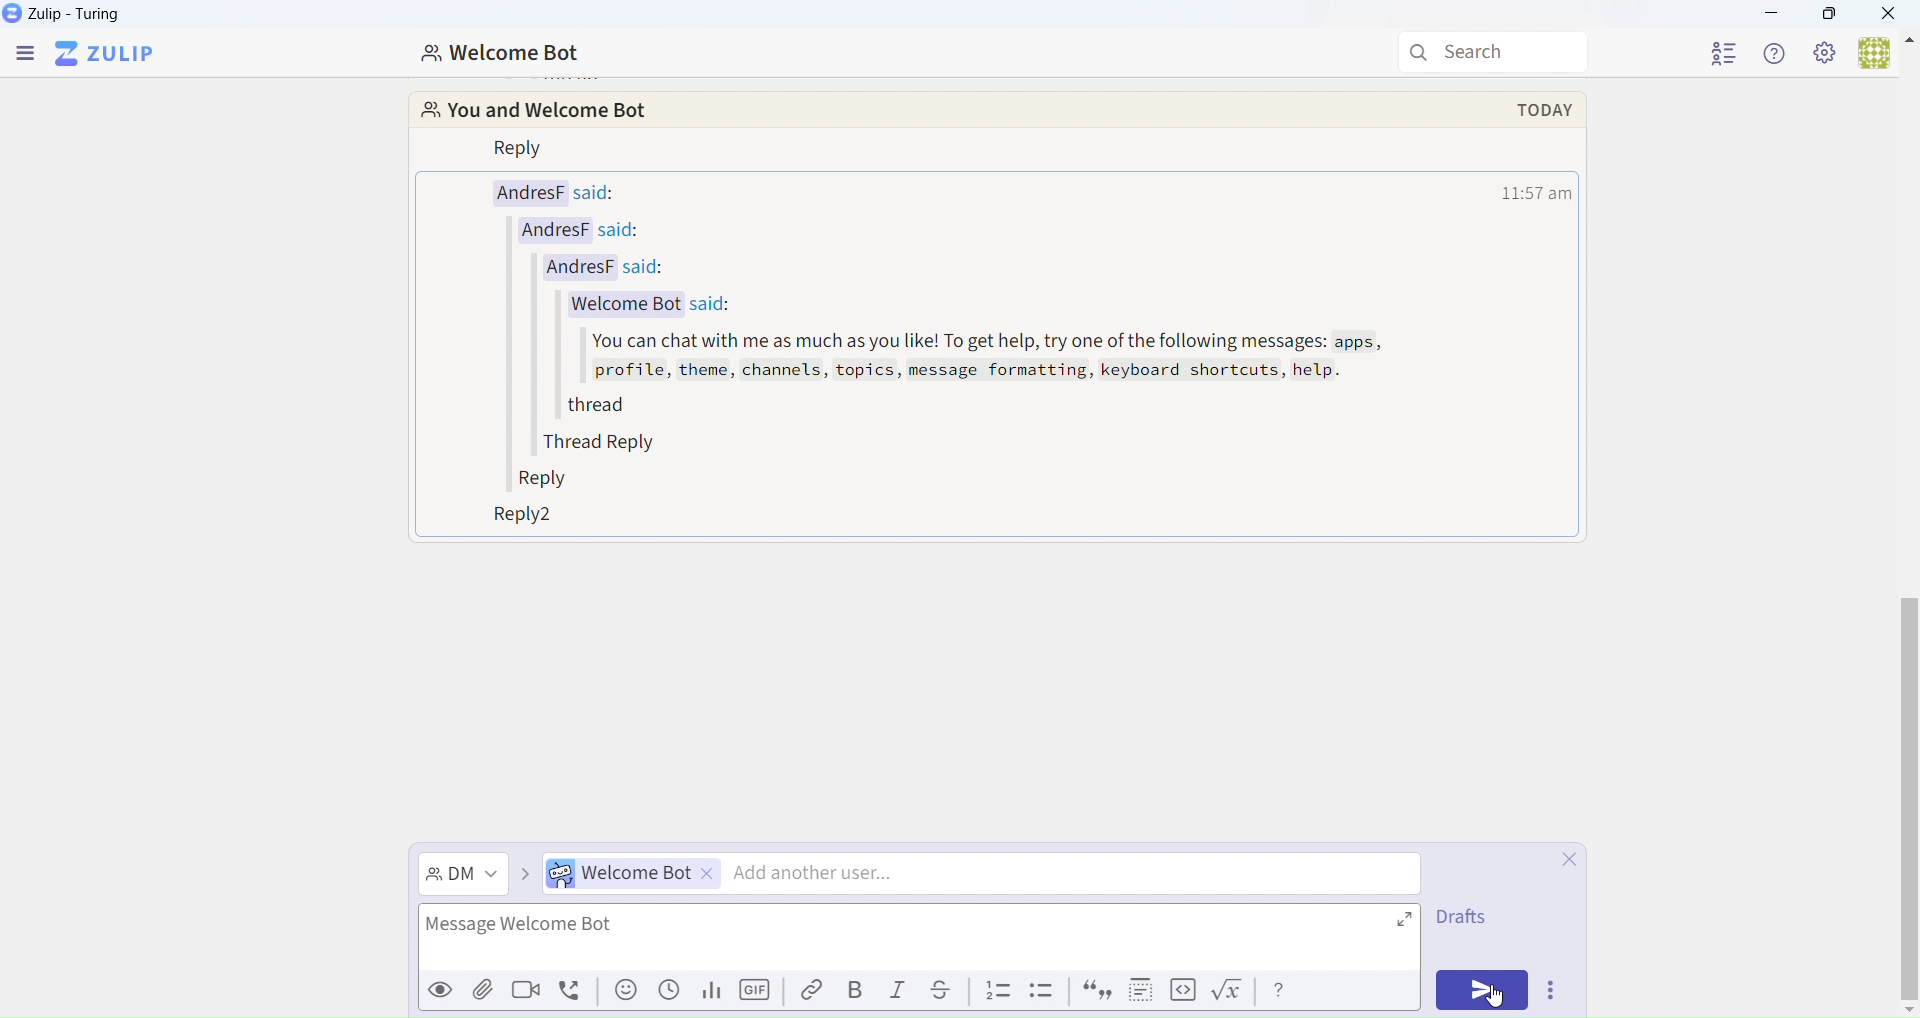  What do you see at coordinates (574, 192) in the screenshot?
I see `AndresF said:` at bounding box center [574, 192].